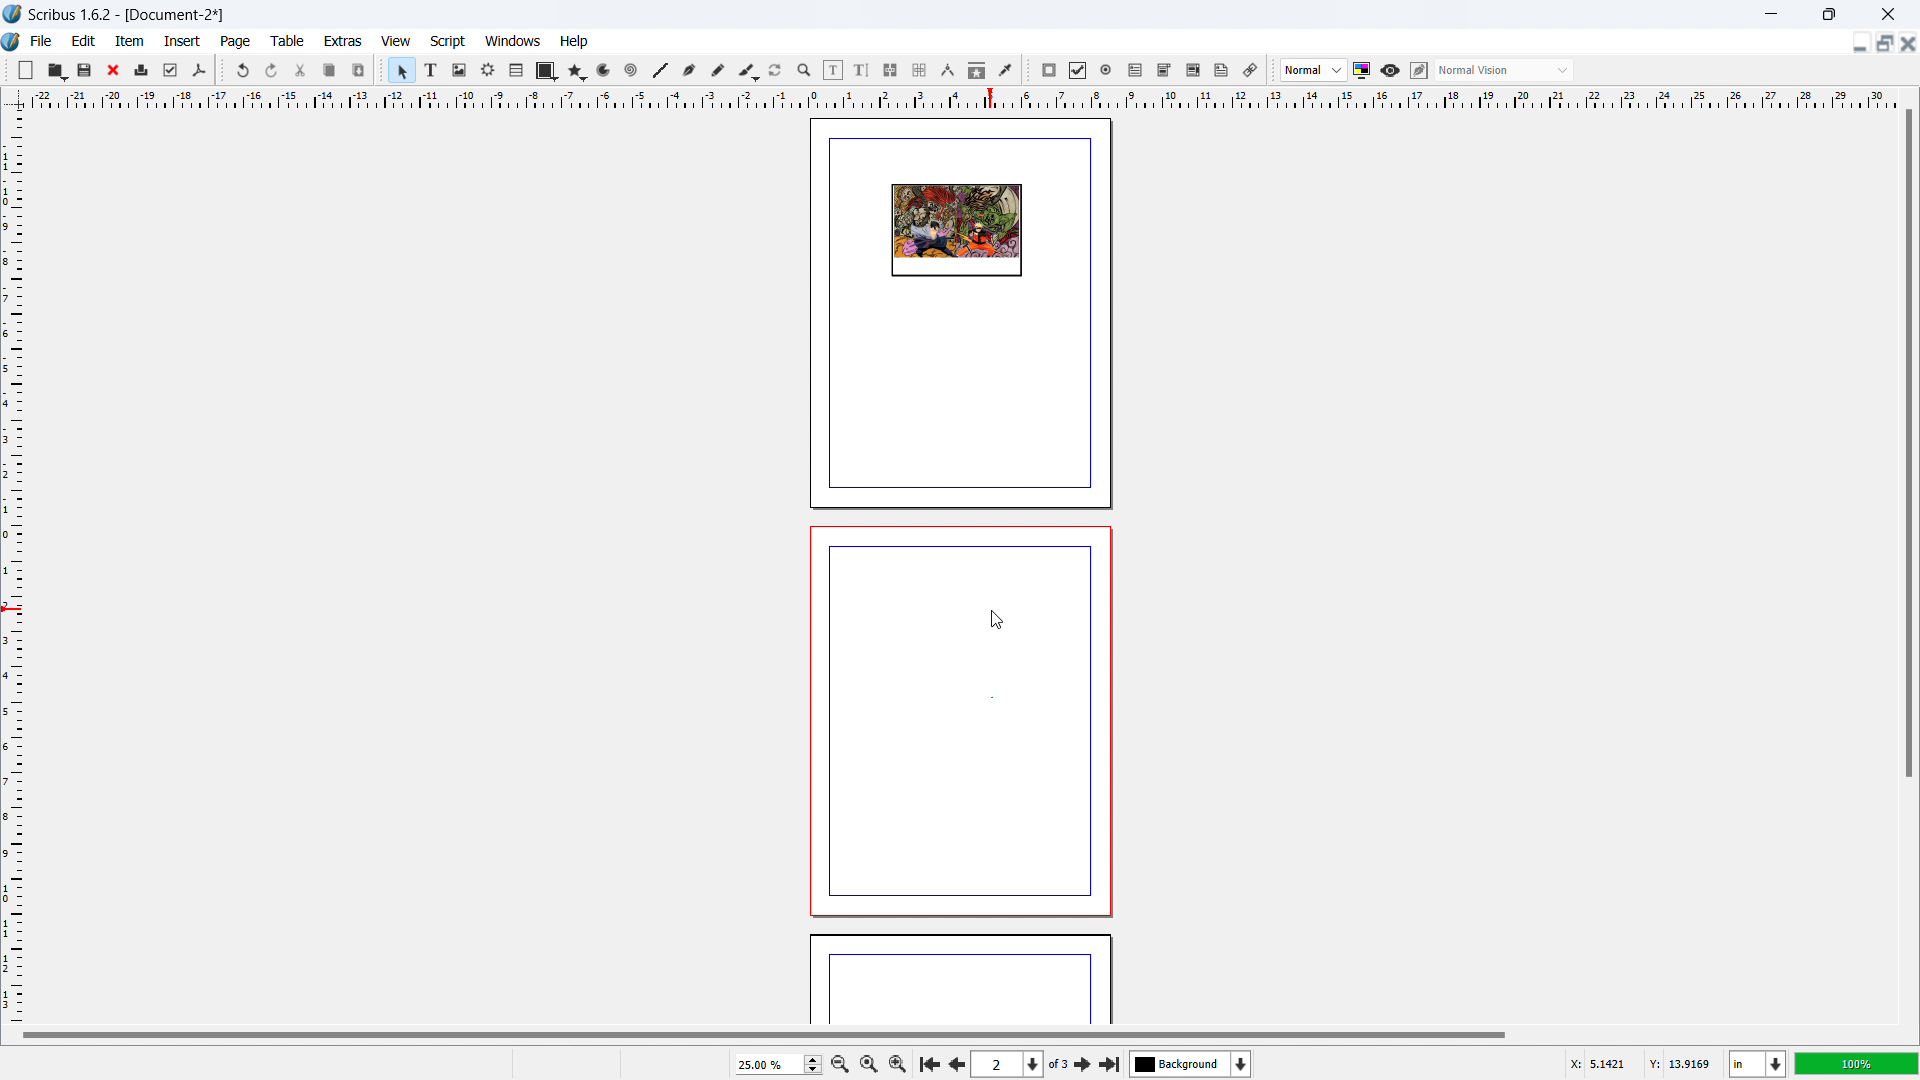 Image resolution: width=1920 pixels, height=1080 pixels. What do you see at coordinates (1273, 71) in the screenshot?
I see `move toolbox` at bounding box center [1273, 71].